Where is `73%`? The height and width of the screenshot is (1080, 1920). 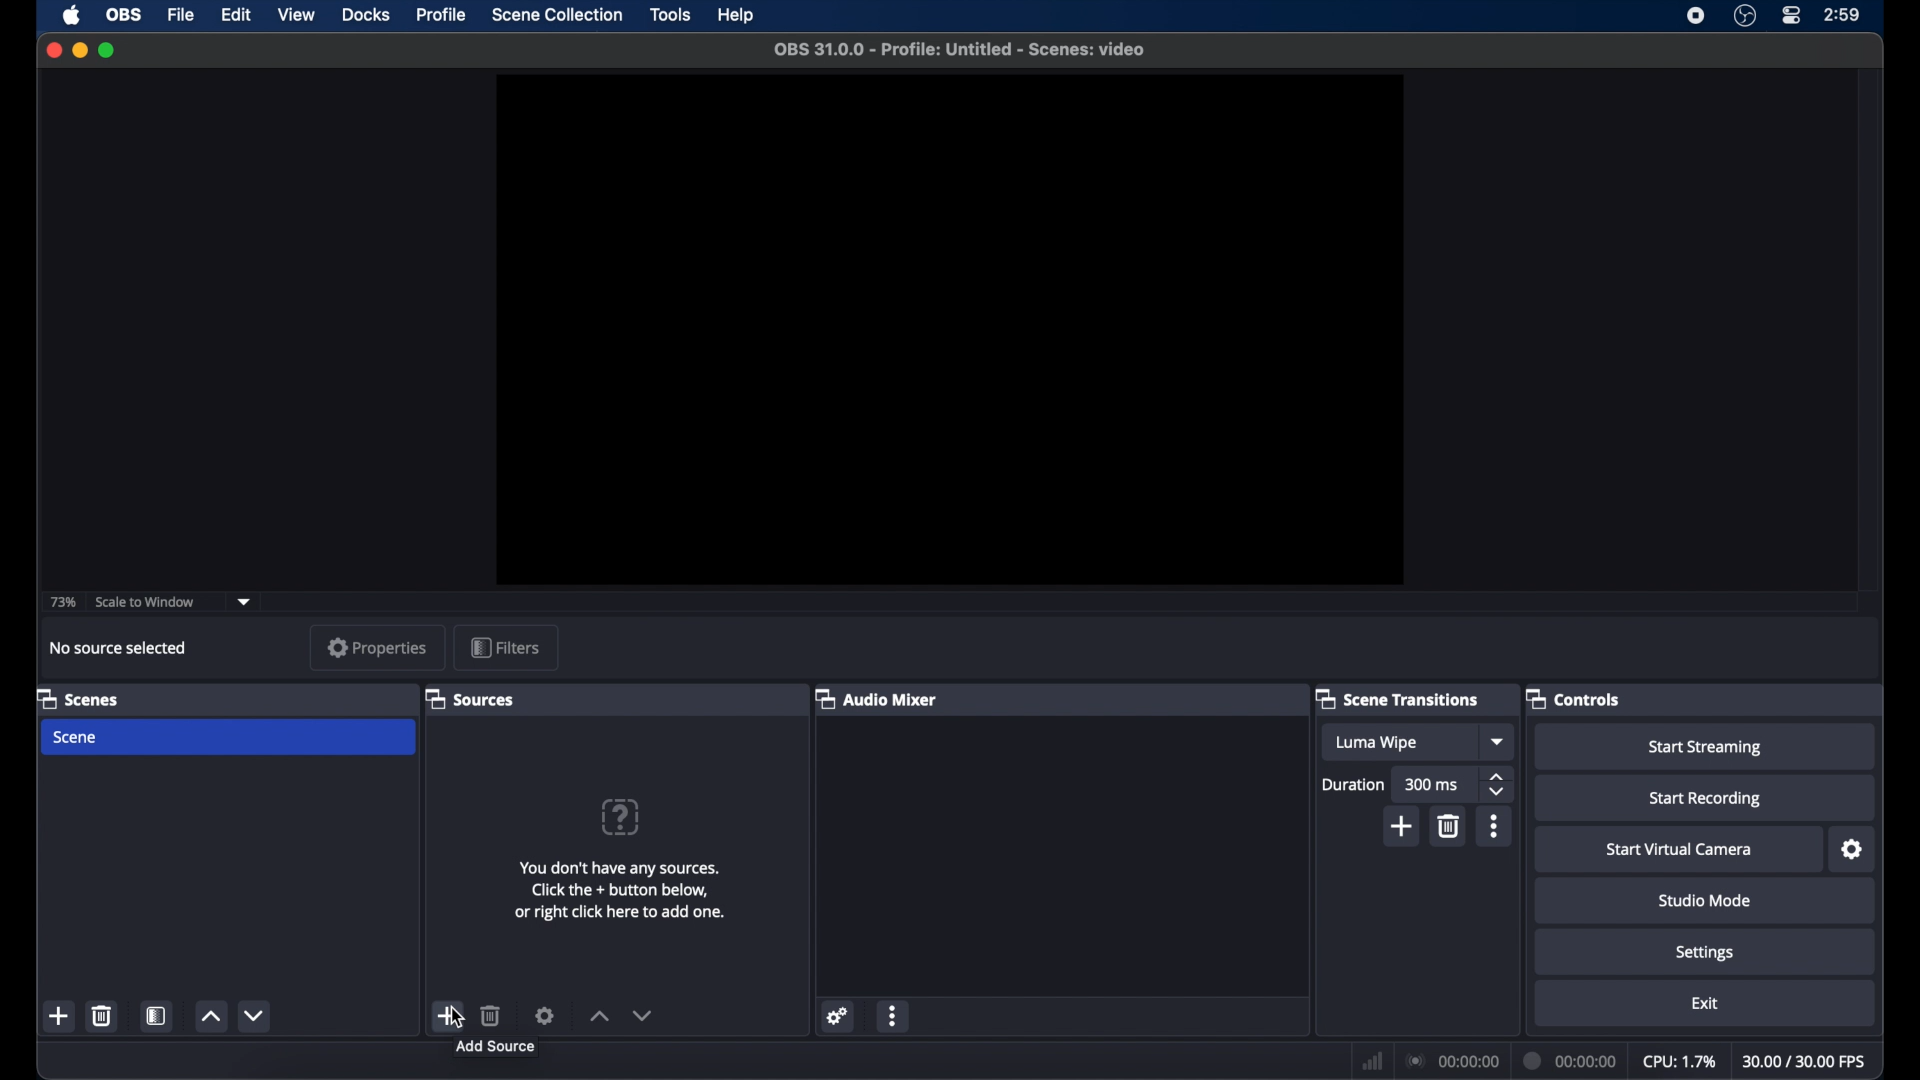 73% is located at coordinates (61, 603).